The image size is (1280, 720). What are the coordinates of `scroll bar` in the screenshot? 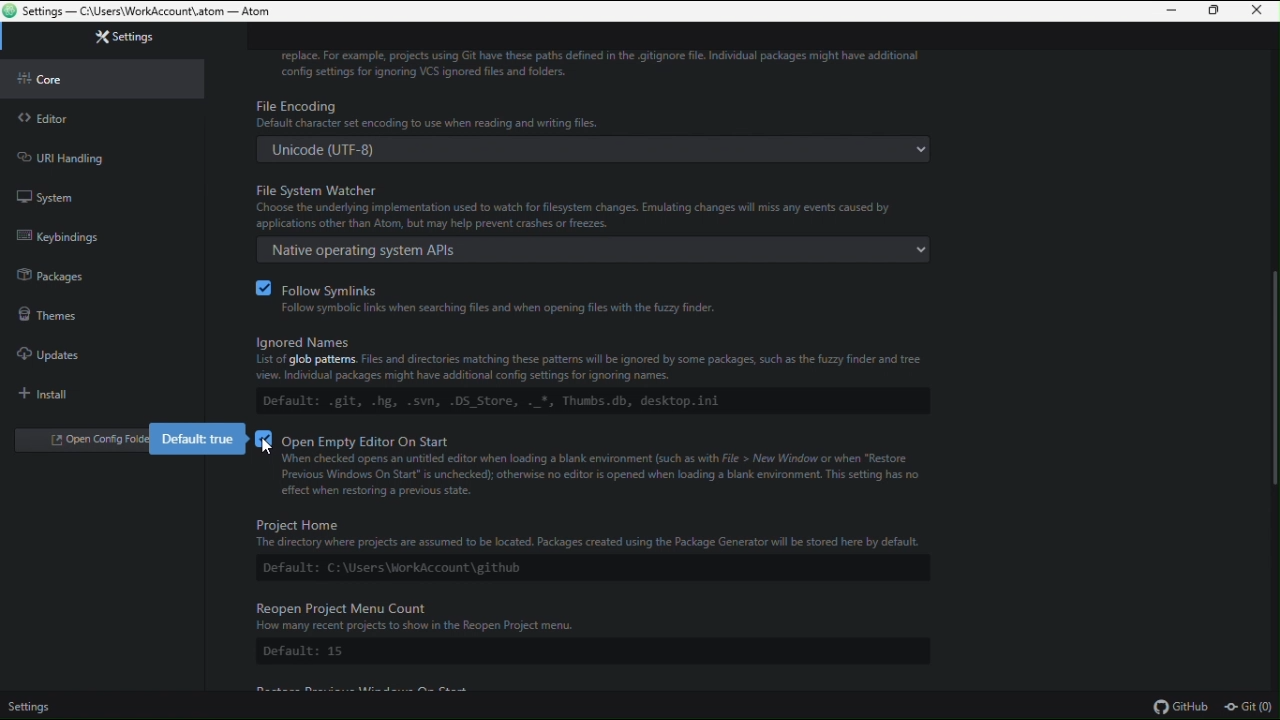 It's located at (1271, 377).